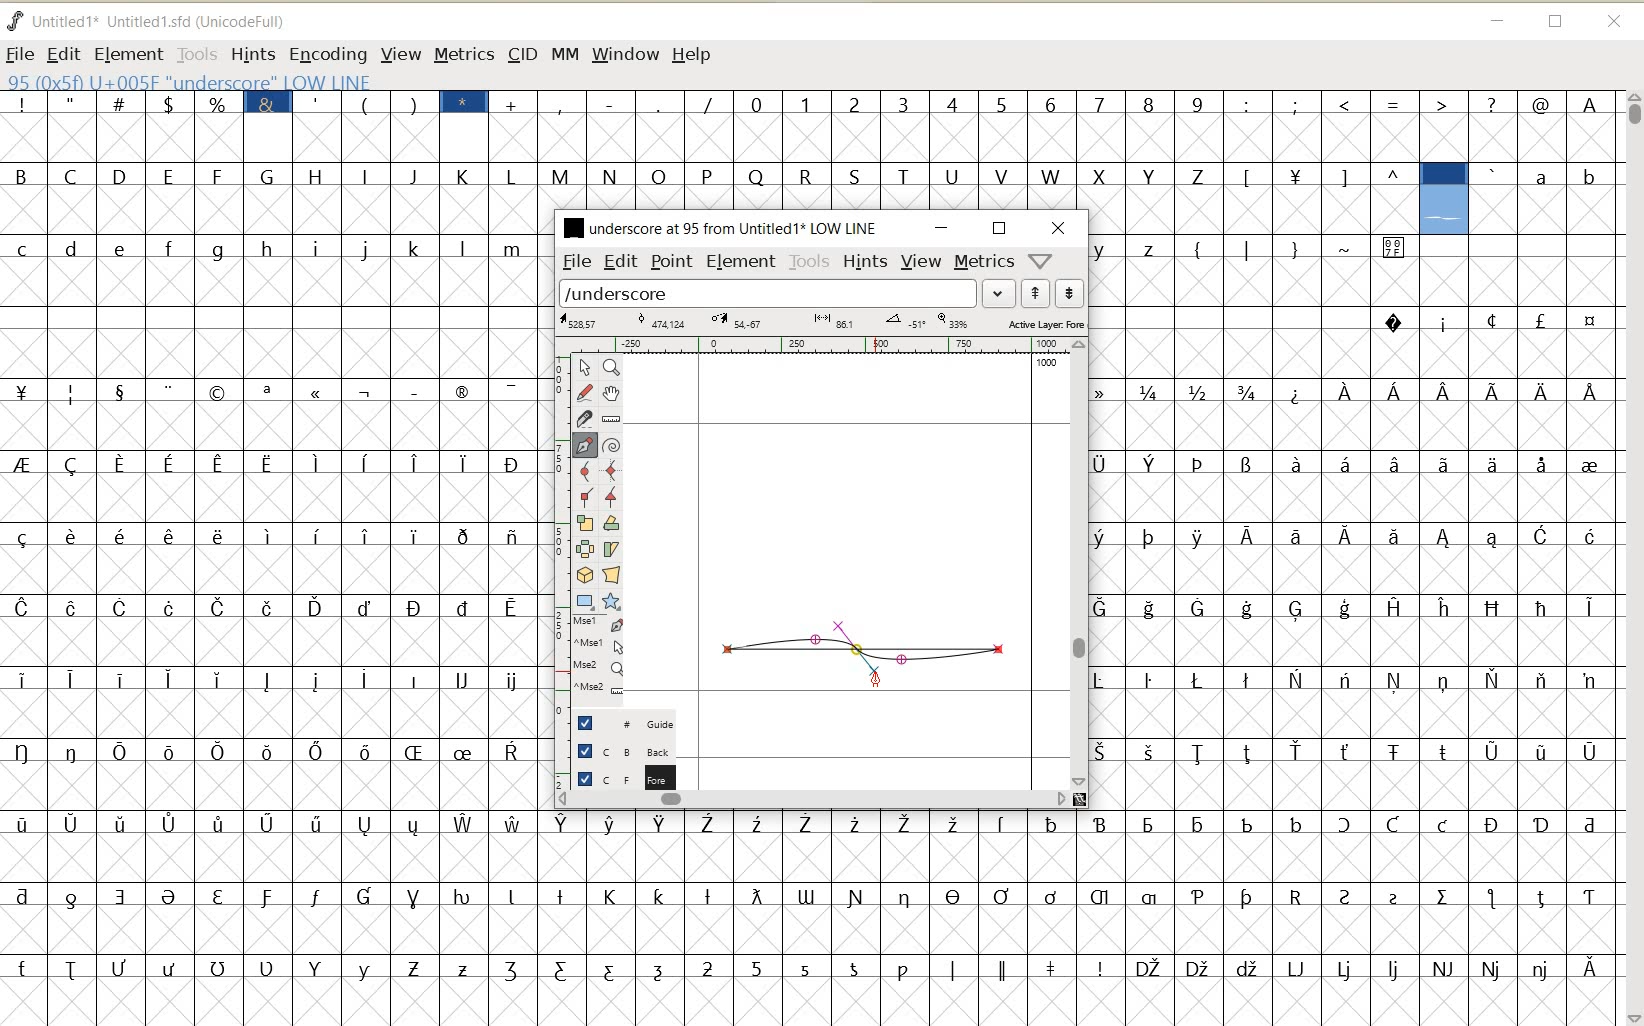 The image size is (1644, 1026). Describe the element at coordinates (983, 260) in the screenshot. I see `metrics` at that location.